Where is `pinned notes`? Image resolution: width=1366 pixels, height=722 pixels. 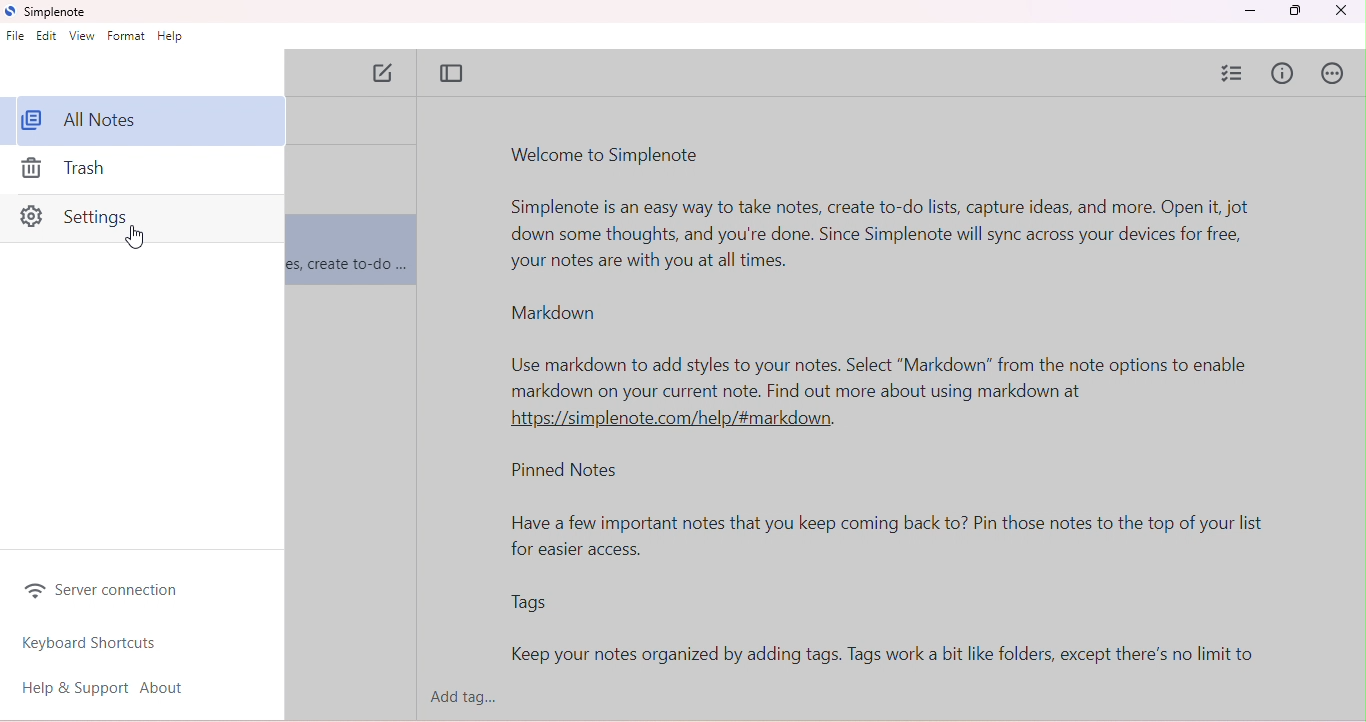
pinned notes is located at coordinates (570, 473).